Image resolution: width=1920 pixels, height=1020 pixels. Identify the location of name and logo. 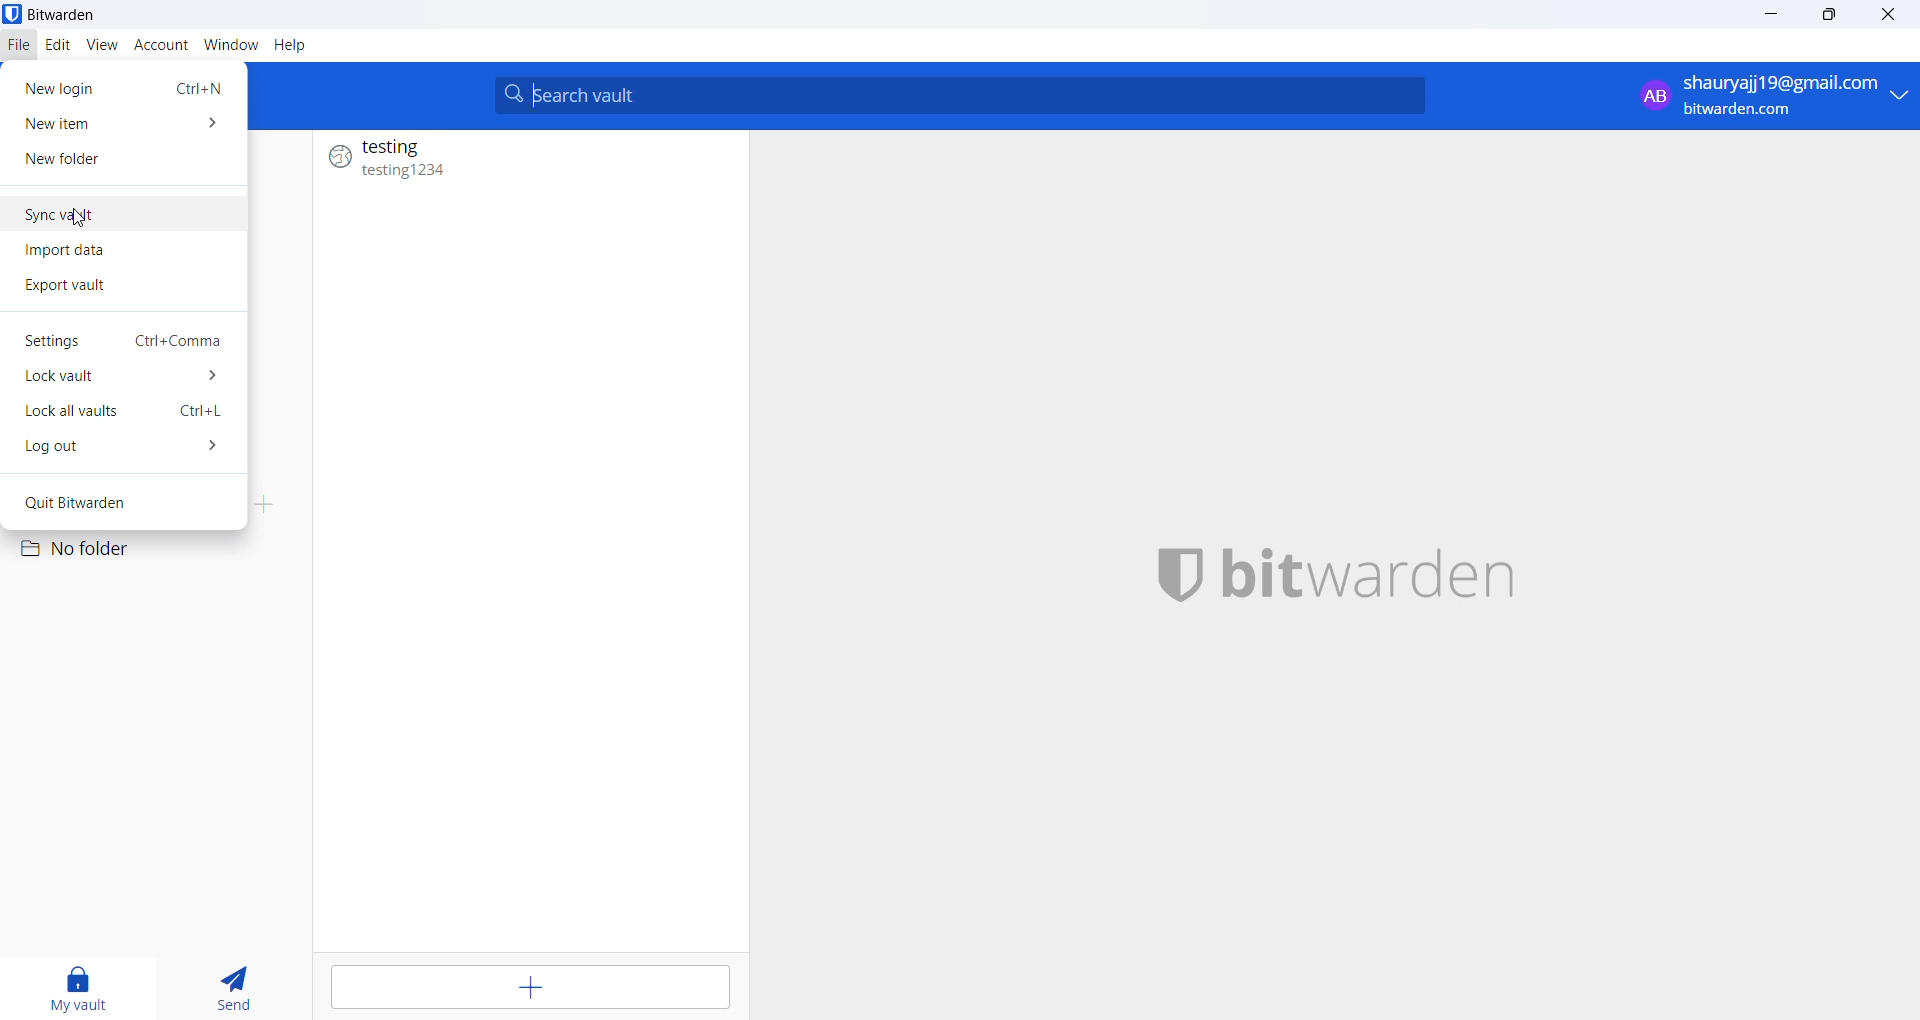
(1341, 584).